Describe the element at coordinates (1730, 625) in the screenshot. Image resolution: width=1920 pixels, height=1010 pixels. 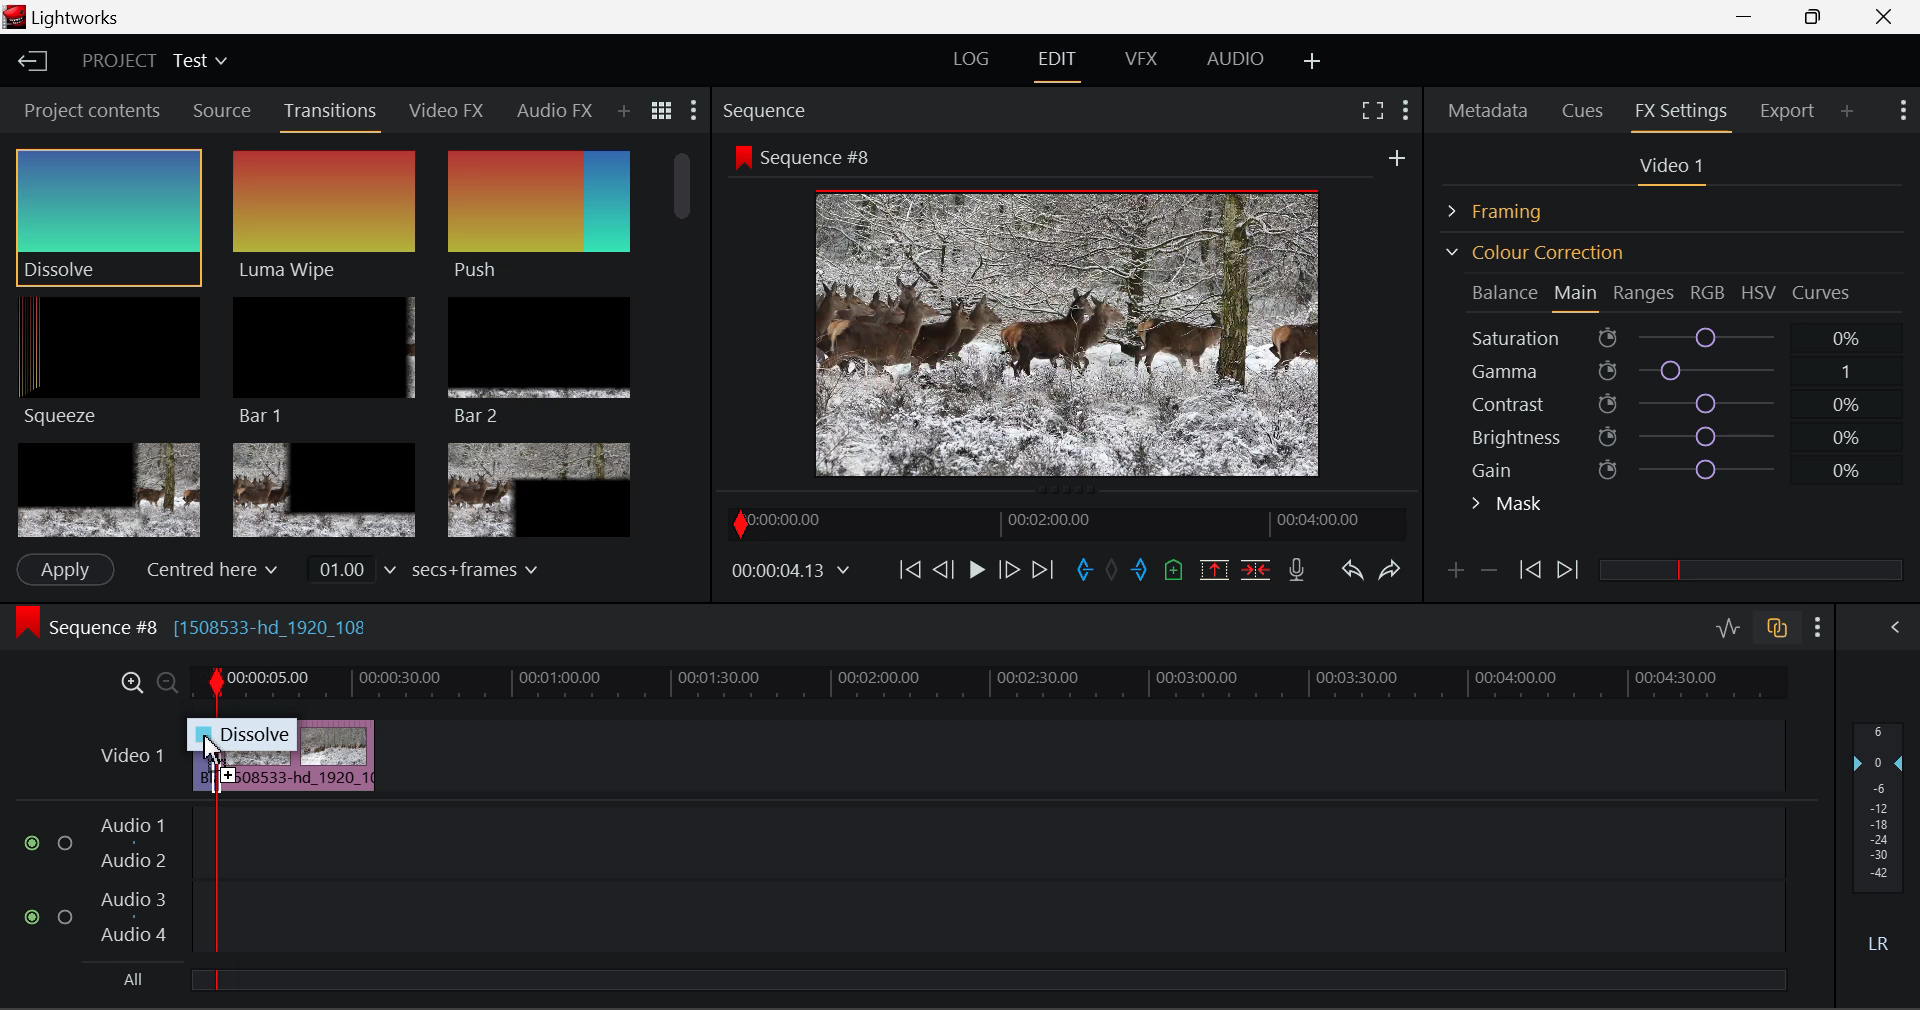
I see `Toggle audio editing levels` at that location.